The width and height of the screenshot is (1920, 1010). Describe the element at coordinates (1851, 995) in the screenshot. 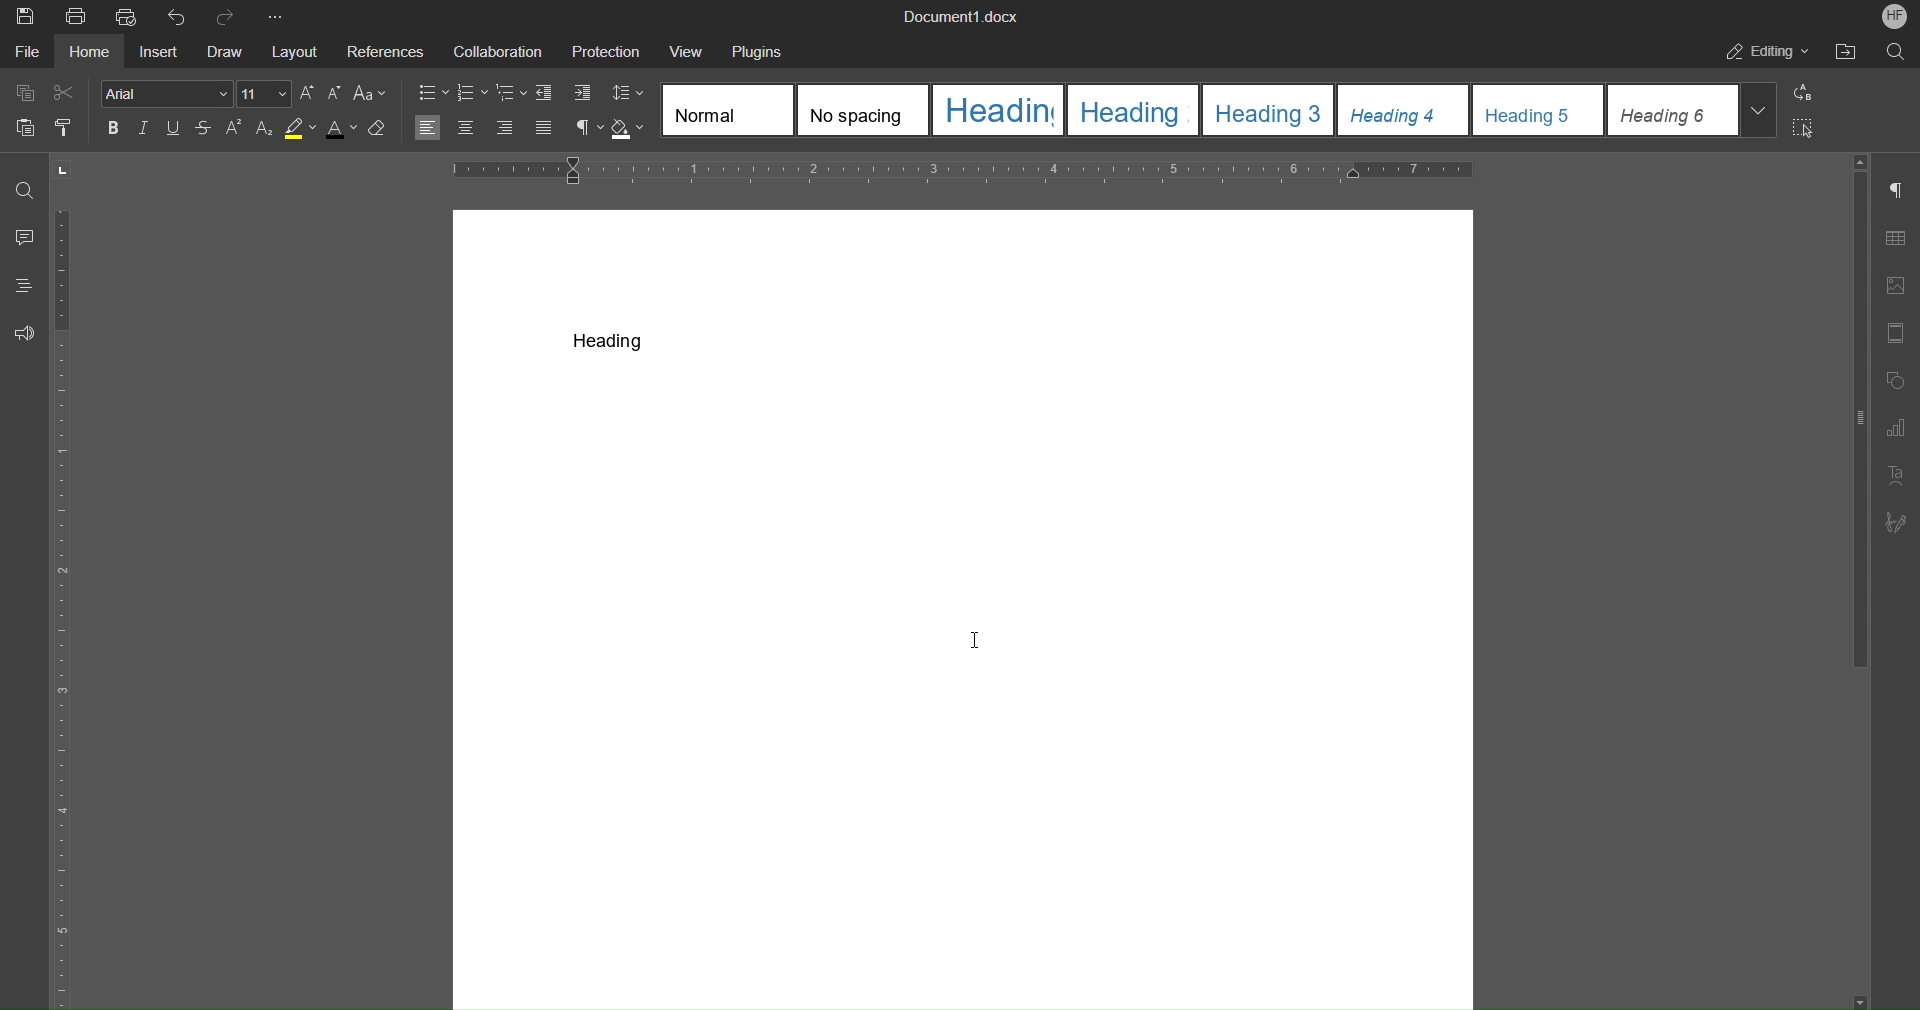

I see `Move down` at that location.